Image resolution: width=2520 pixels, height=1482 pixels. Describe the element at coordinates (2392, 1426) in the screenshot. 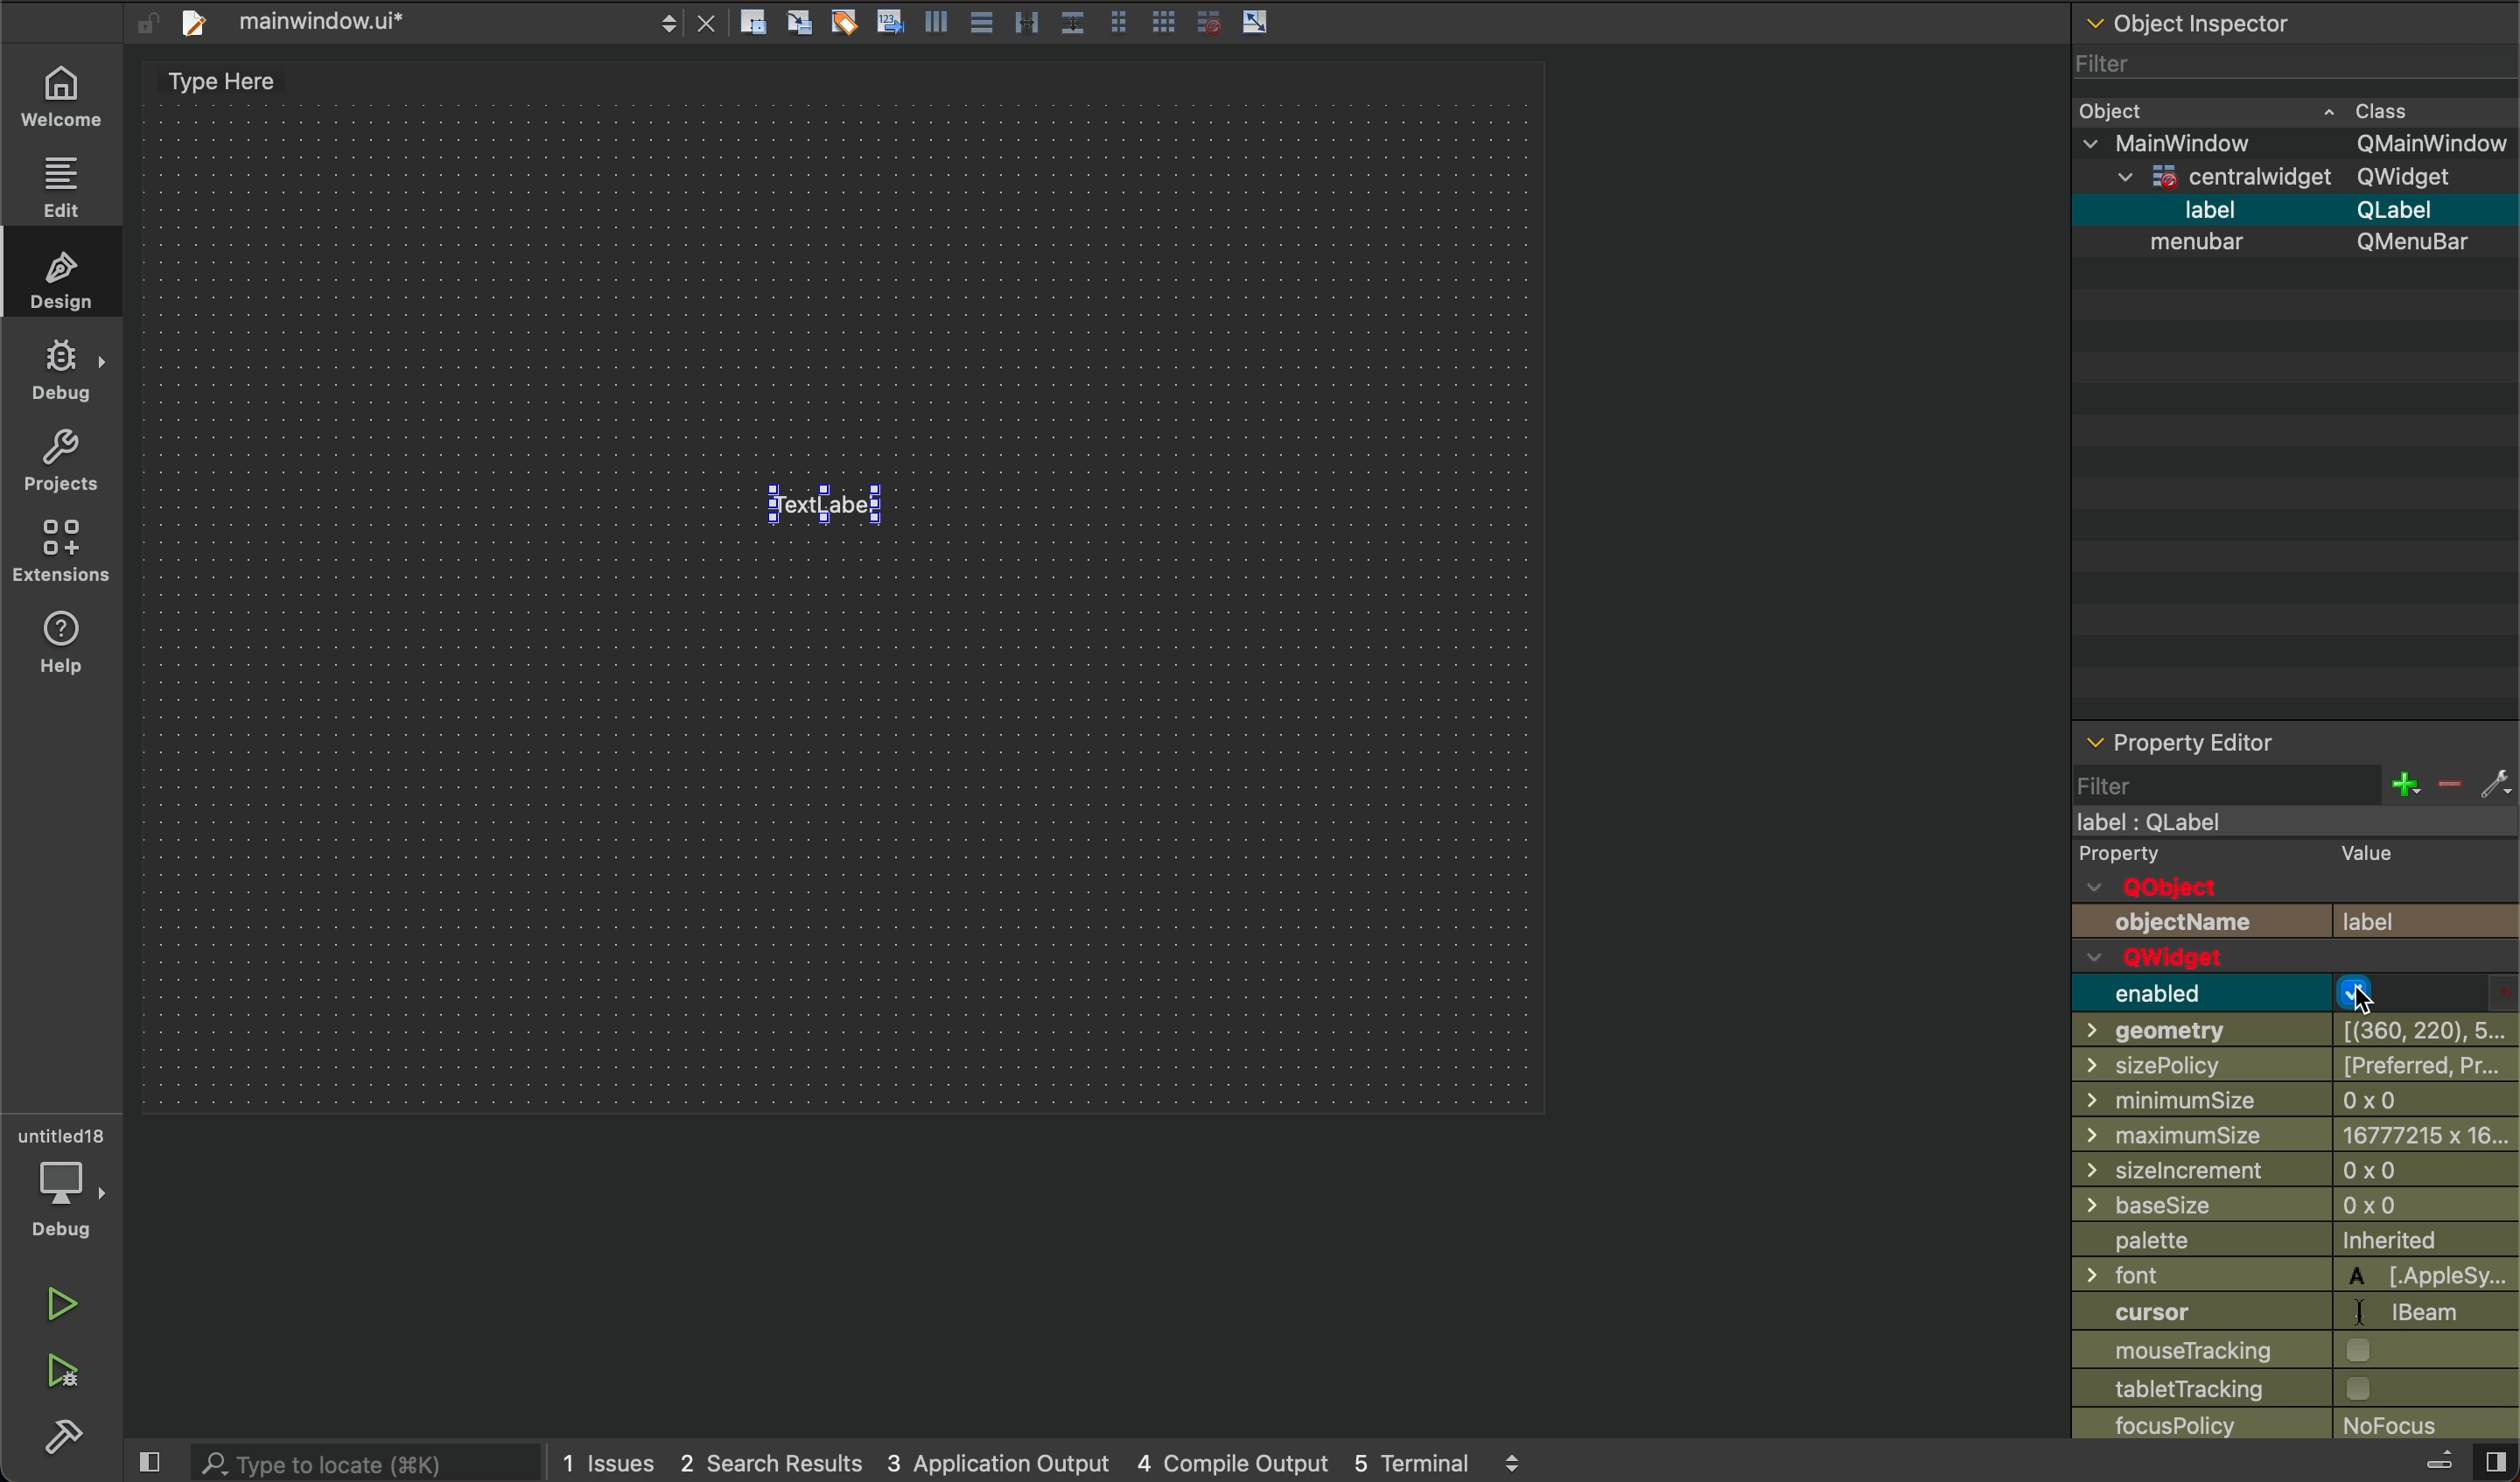

I see `no focus` at that location.